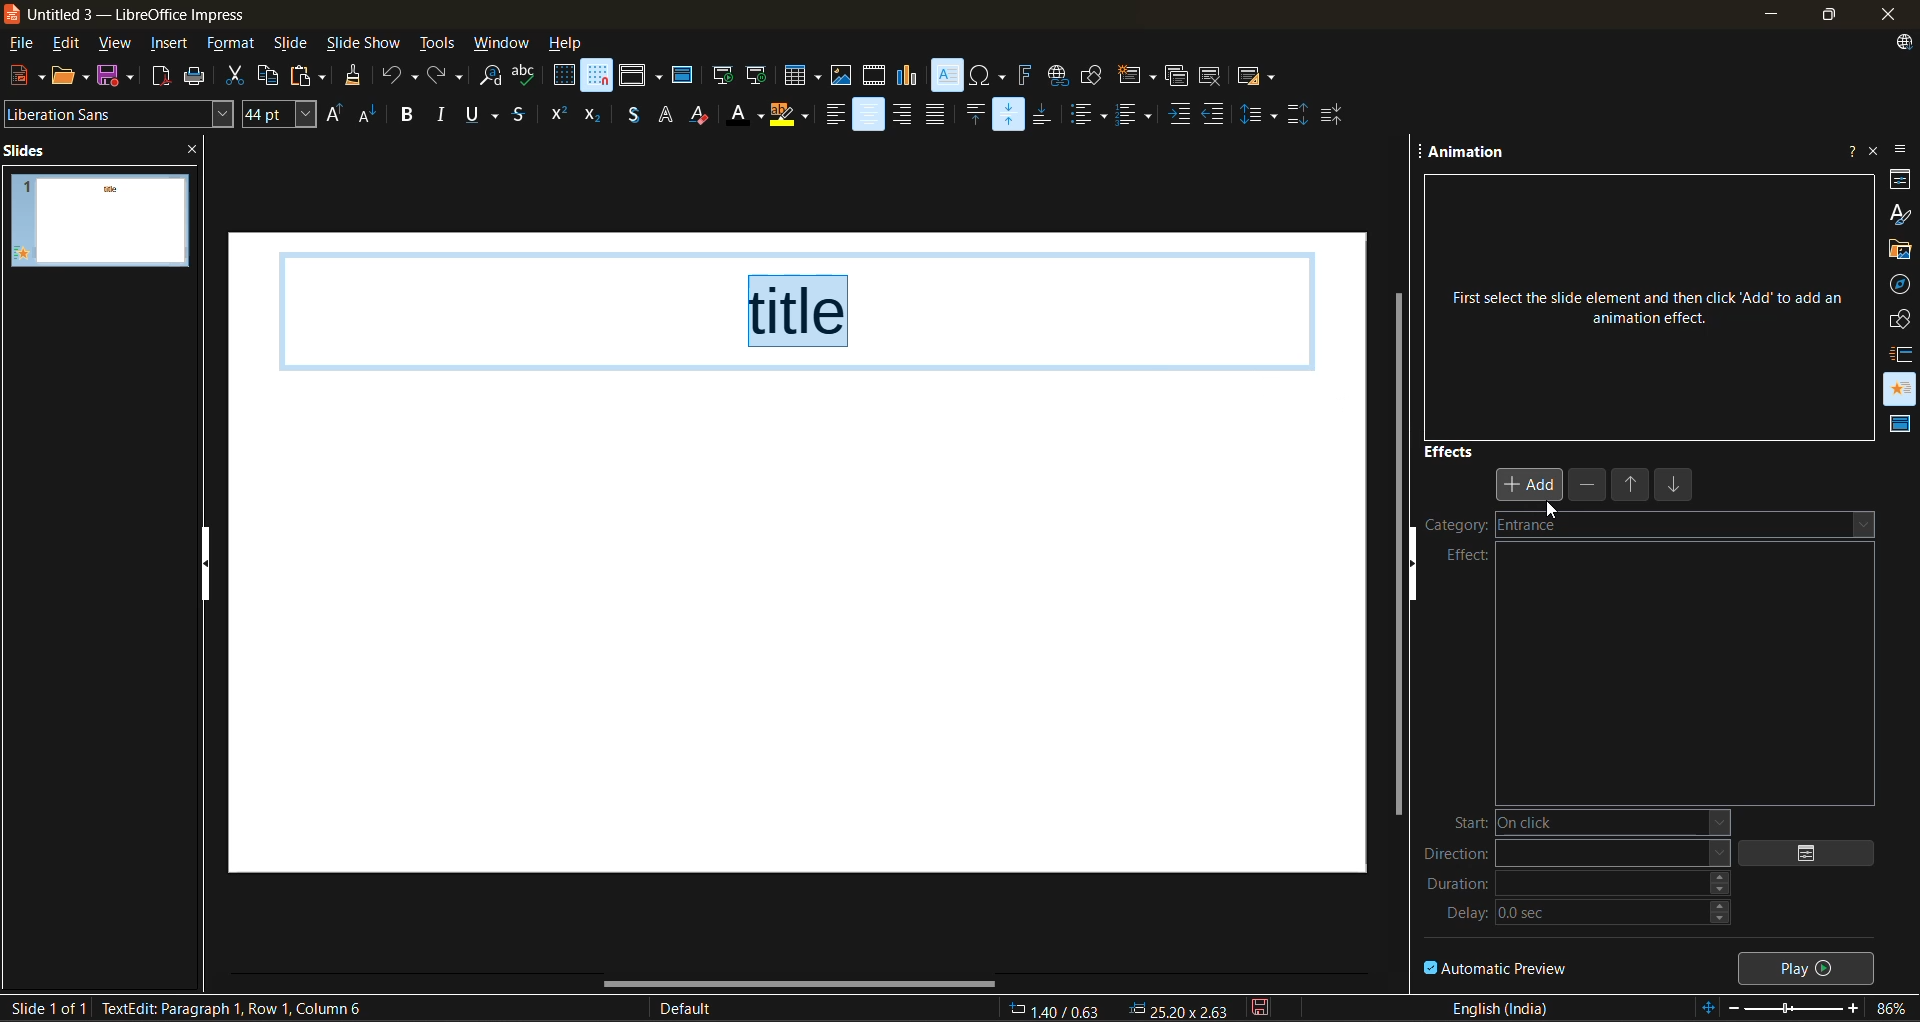  Describe the element at coordinates (939, 113) in the screenshot. I see `justified` at that location.